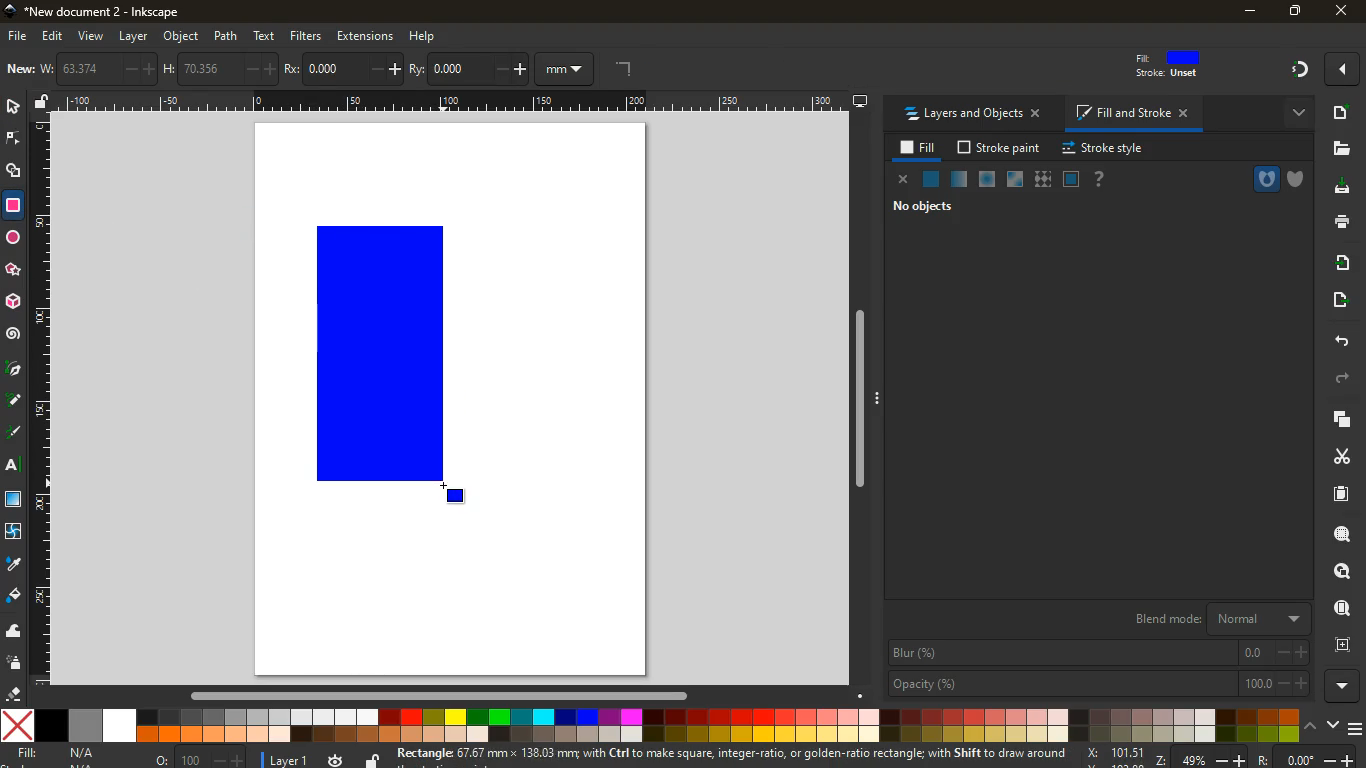 Image resolution: width=1366 pixels, height=768 pixels. I want to click on , so click(451, 104).